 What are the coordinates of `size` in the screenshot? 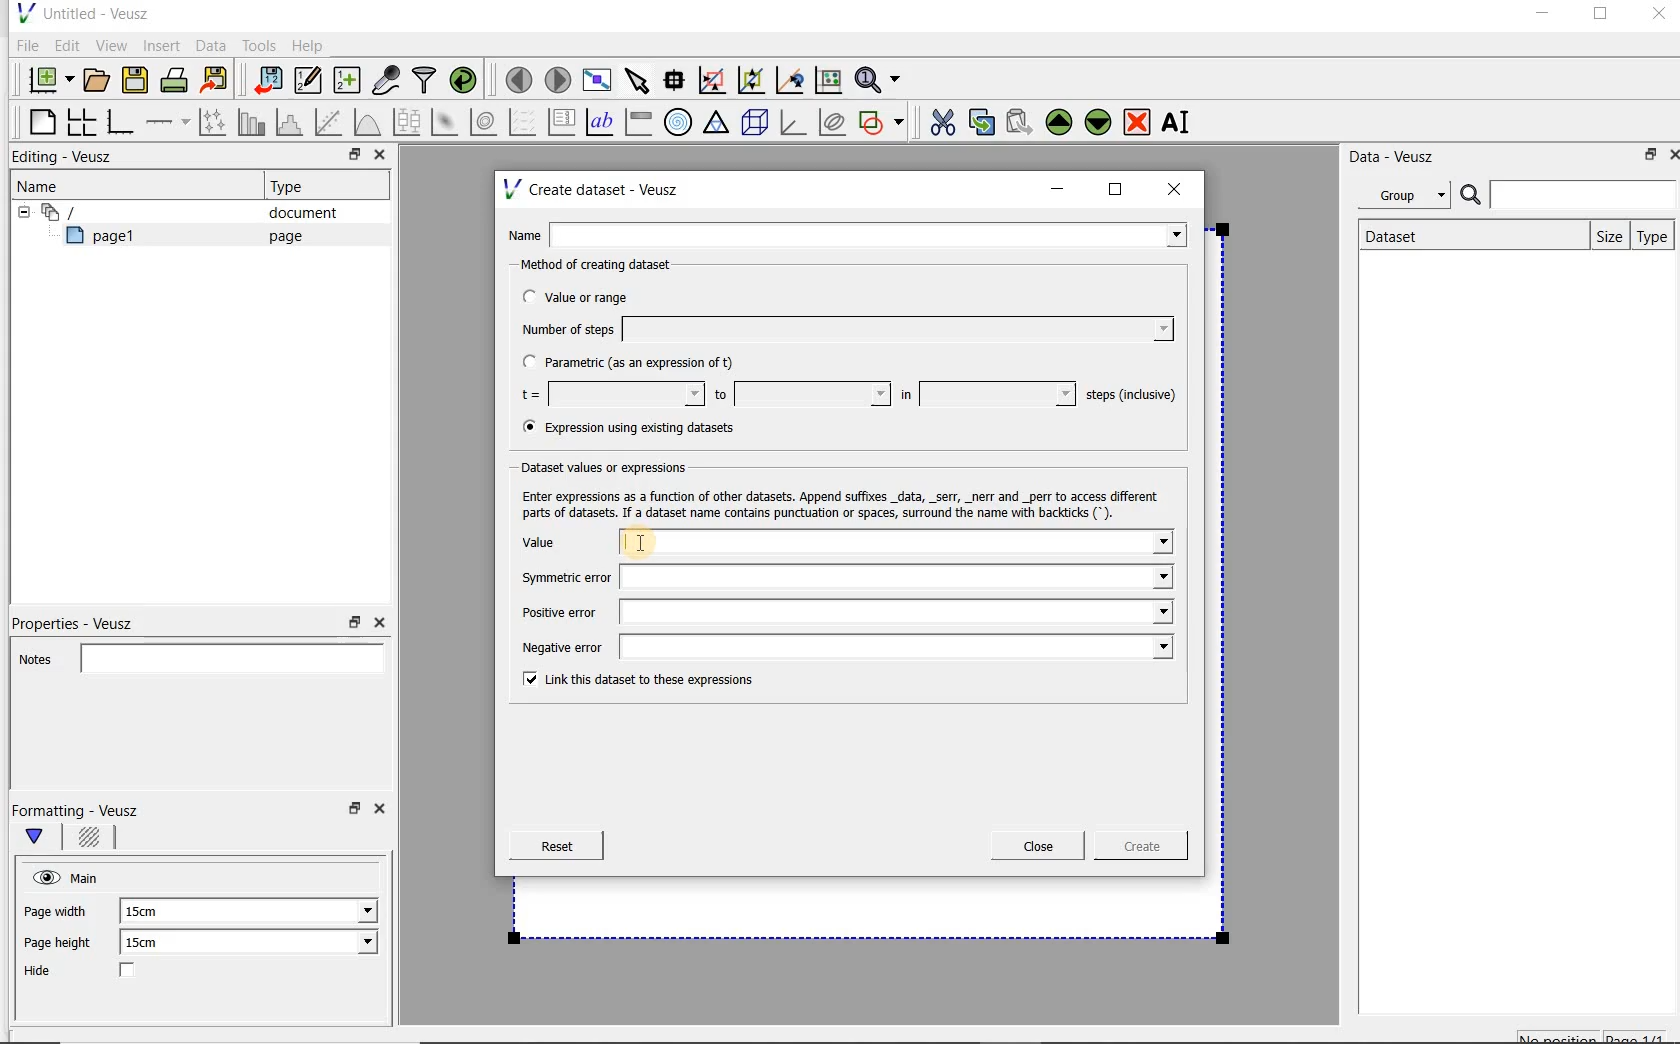 It's located at (1605, 234).